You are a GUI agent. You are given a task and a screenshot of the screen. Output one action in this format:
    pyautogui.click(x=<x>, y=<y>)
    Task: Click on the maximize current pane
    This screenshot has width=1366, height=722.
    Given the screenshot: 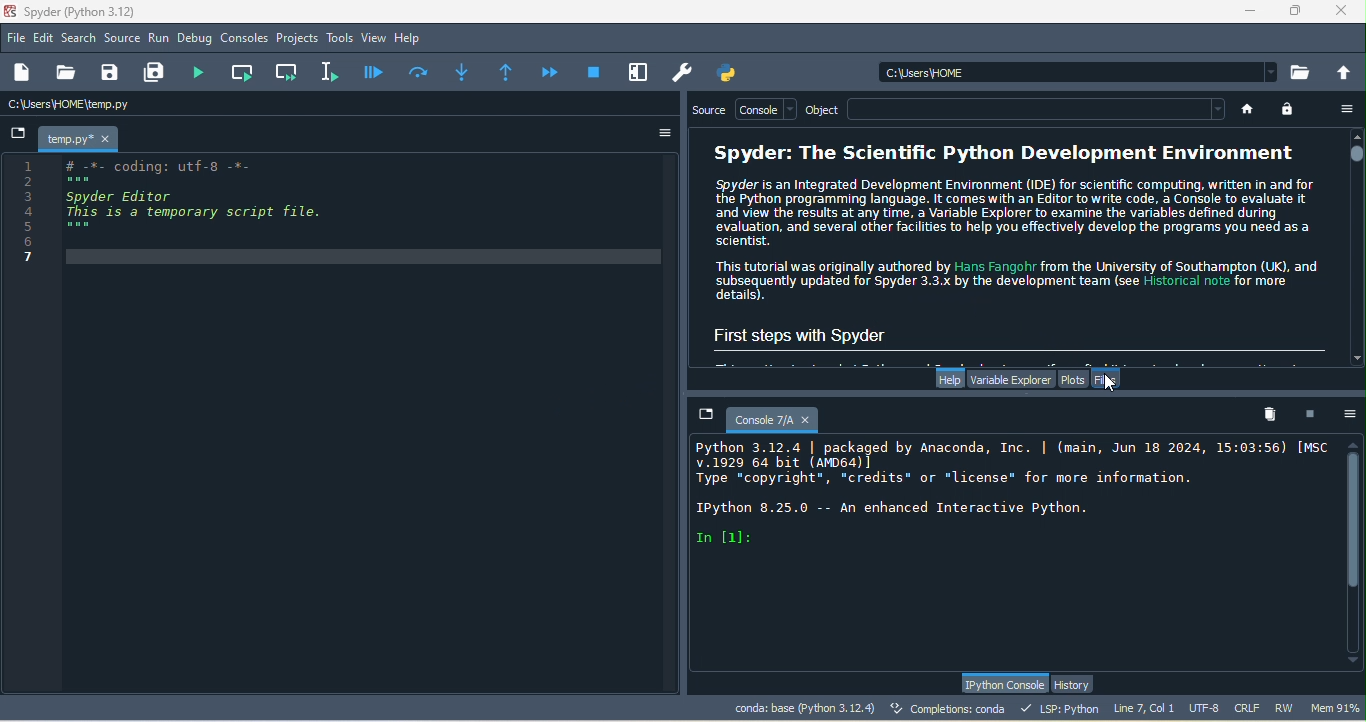 What is the action you would take?
    pyautogui.click(x=639, y=72)
    